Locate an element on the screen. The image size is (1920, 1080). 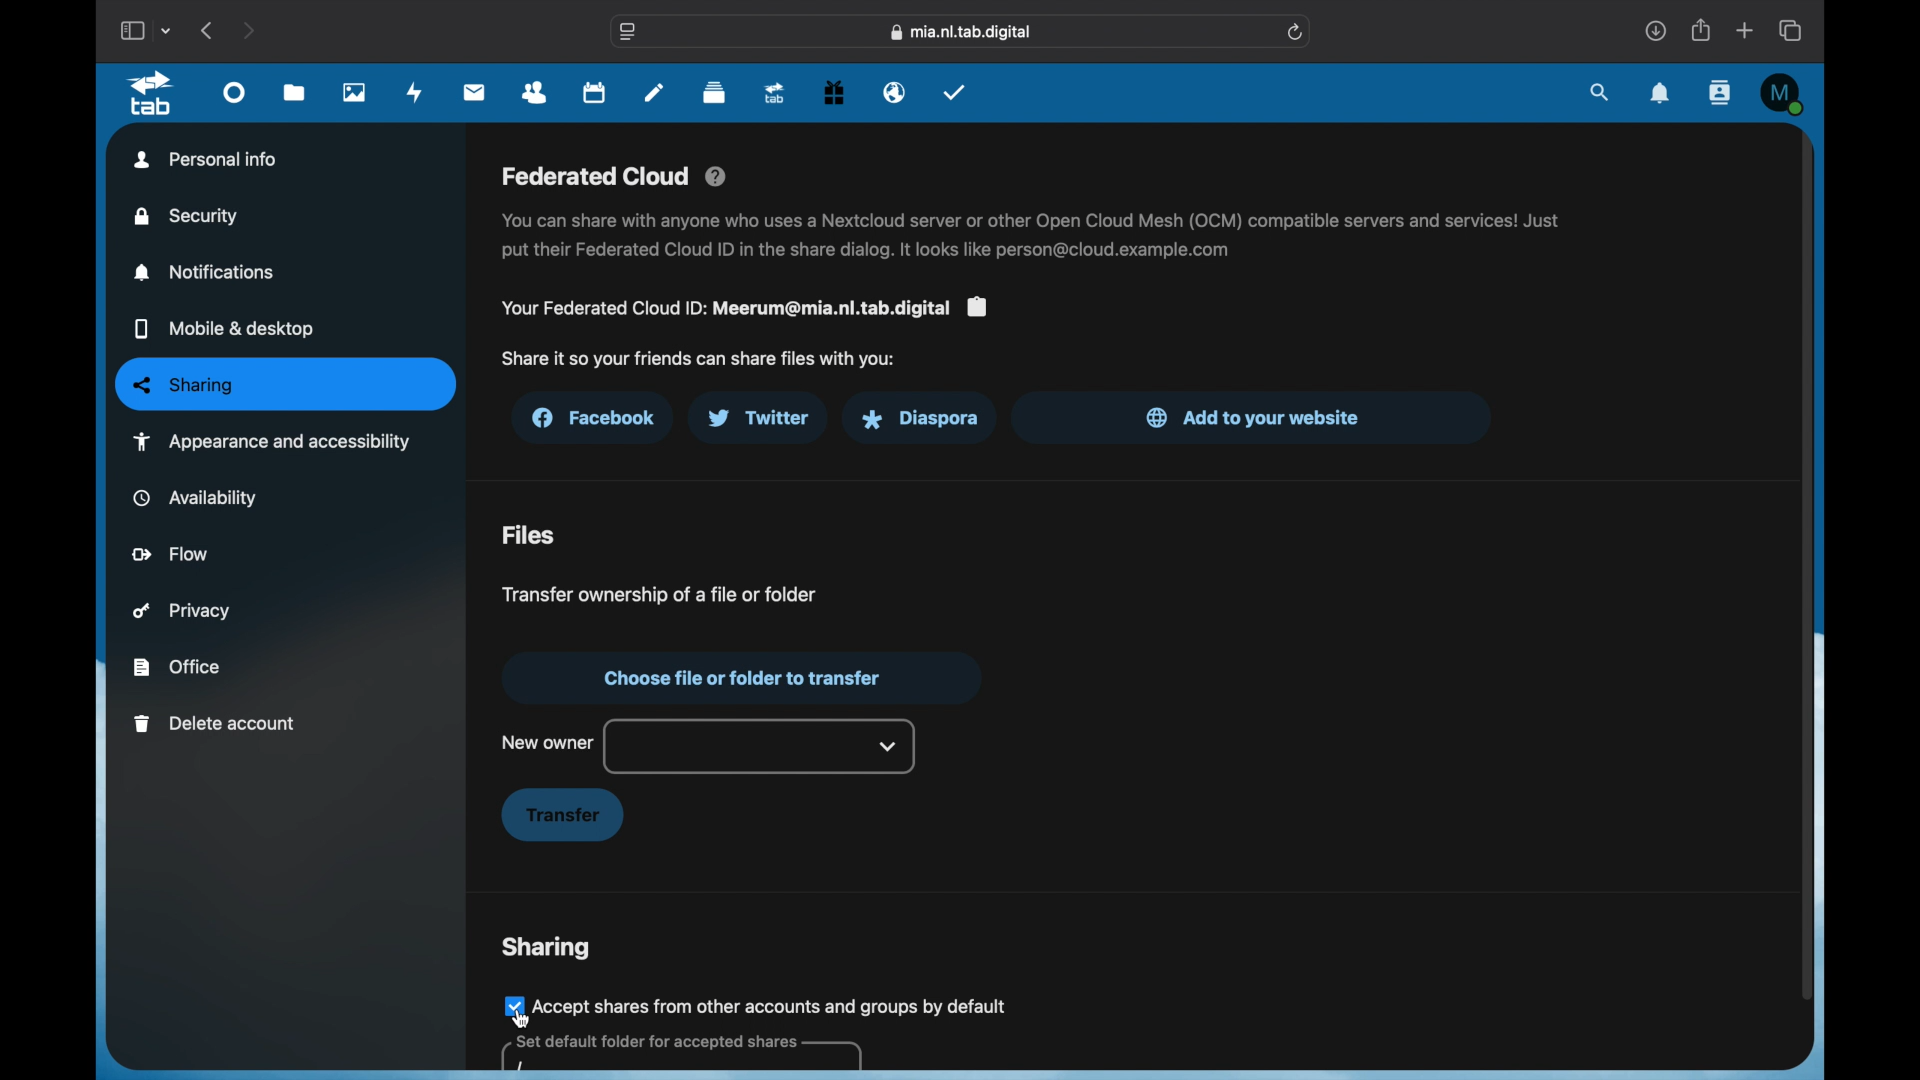
notes is located at coordinates (654, 92).